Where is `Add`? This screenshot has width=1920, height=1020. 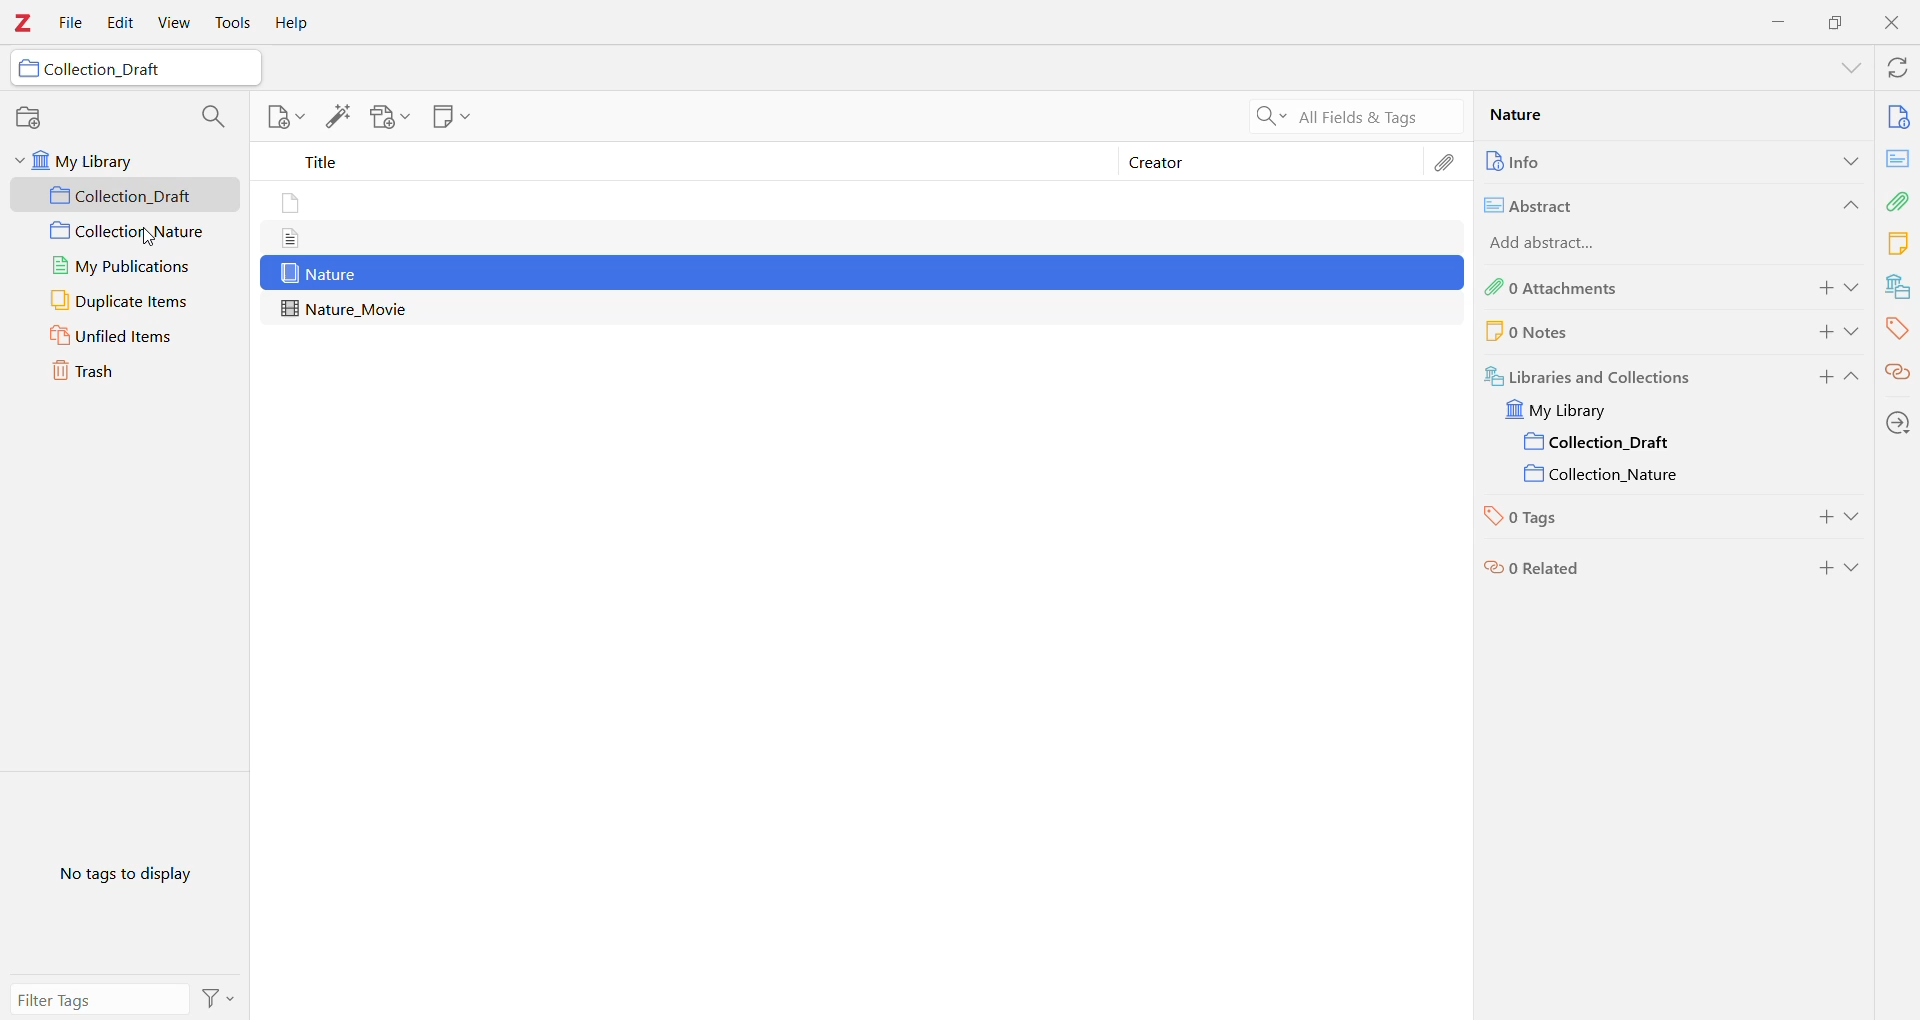
Add is located at coordinates (1820, 380).